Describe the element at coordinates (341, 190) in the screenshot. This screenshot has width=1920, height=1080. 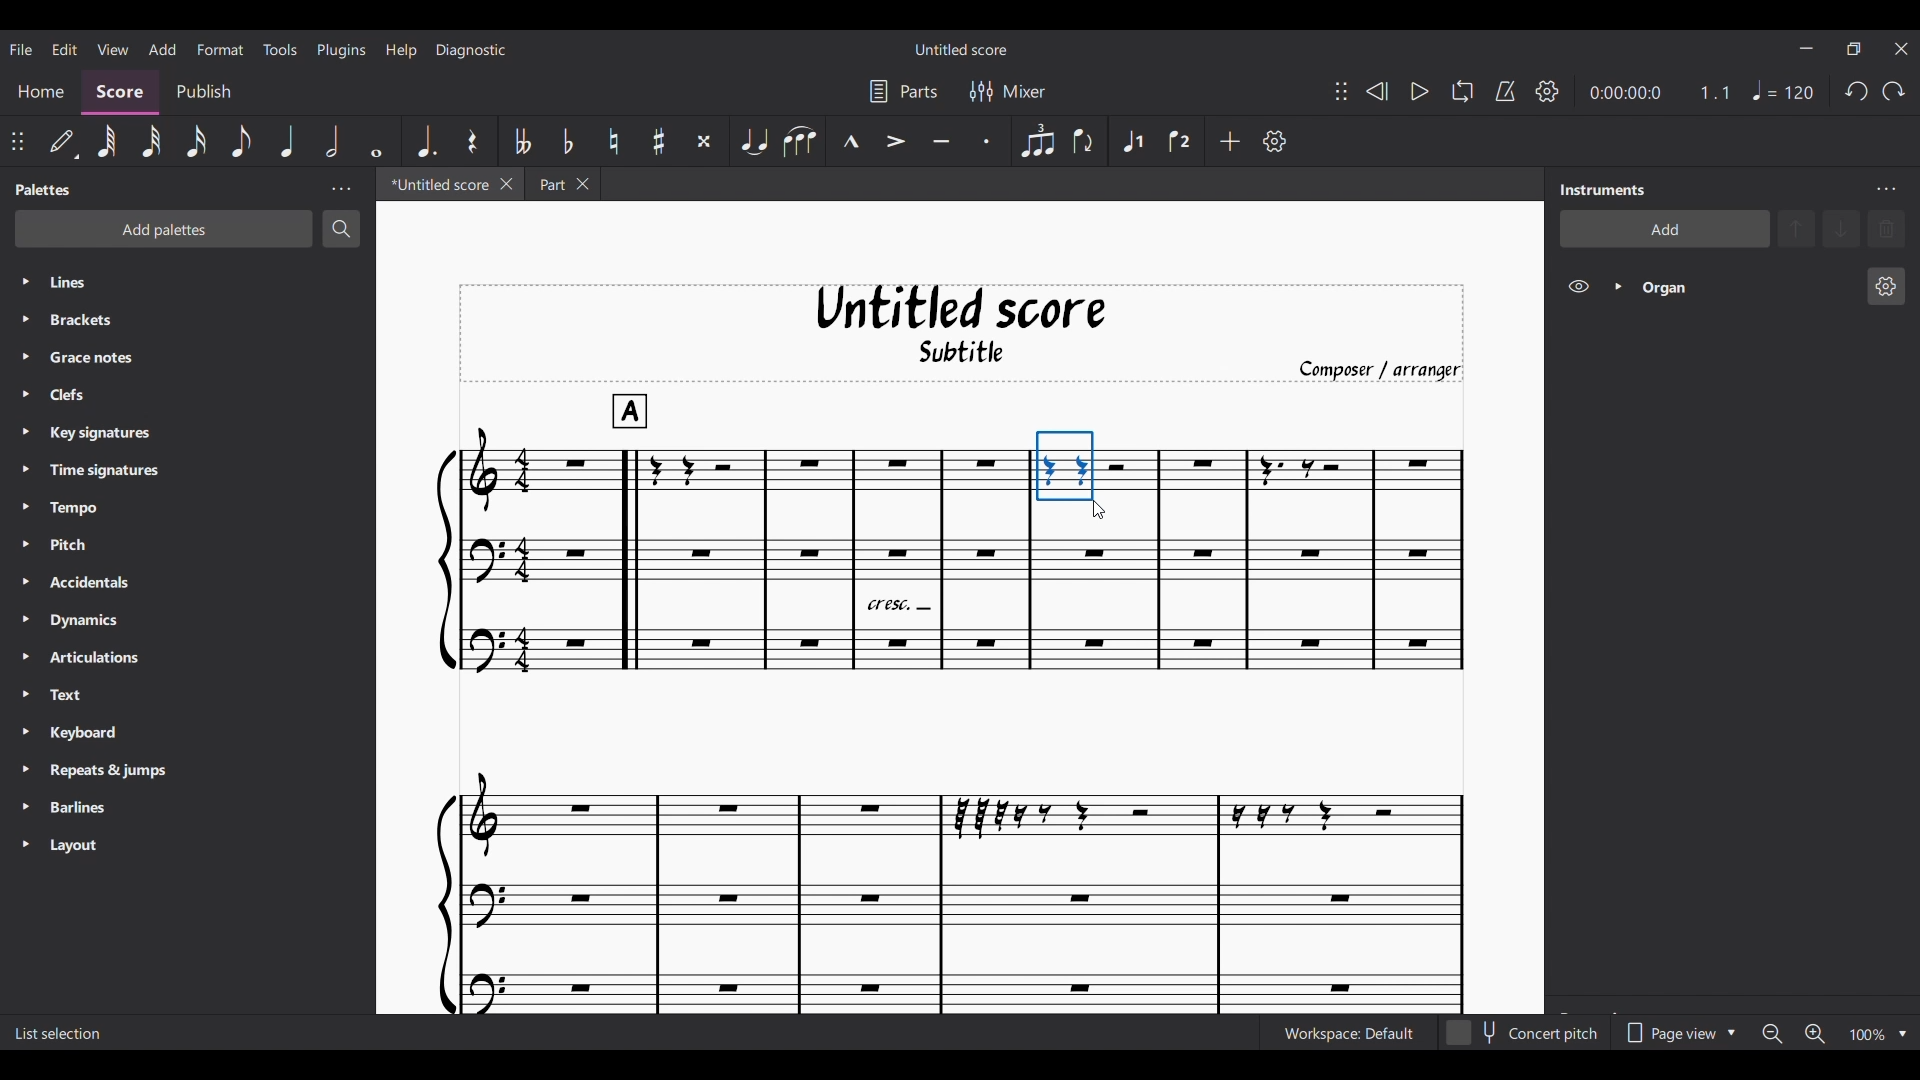
I see `Palette panel settings` at that location.